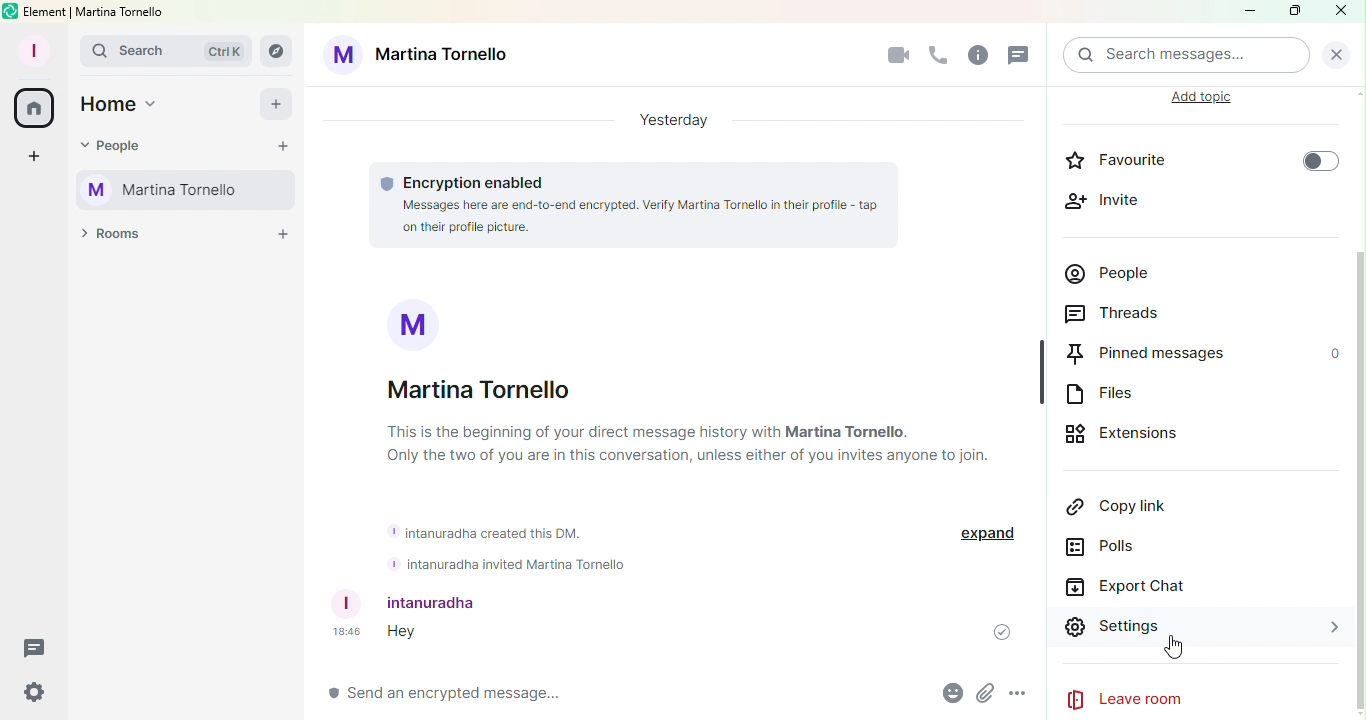 The width and height of the screenshot is (1366, 720). Describe the element at coordinates (460, 180) in the screenshot. I see `Encryption information` at that location.